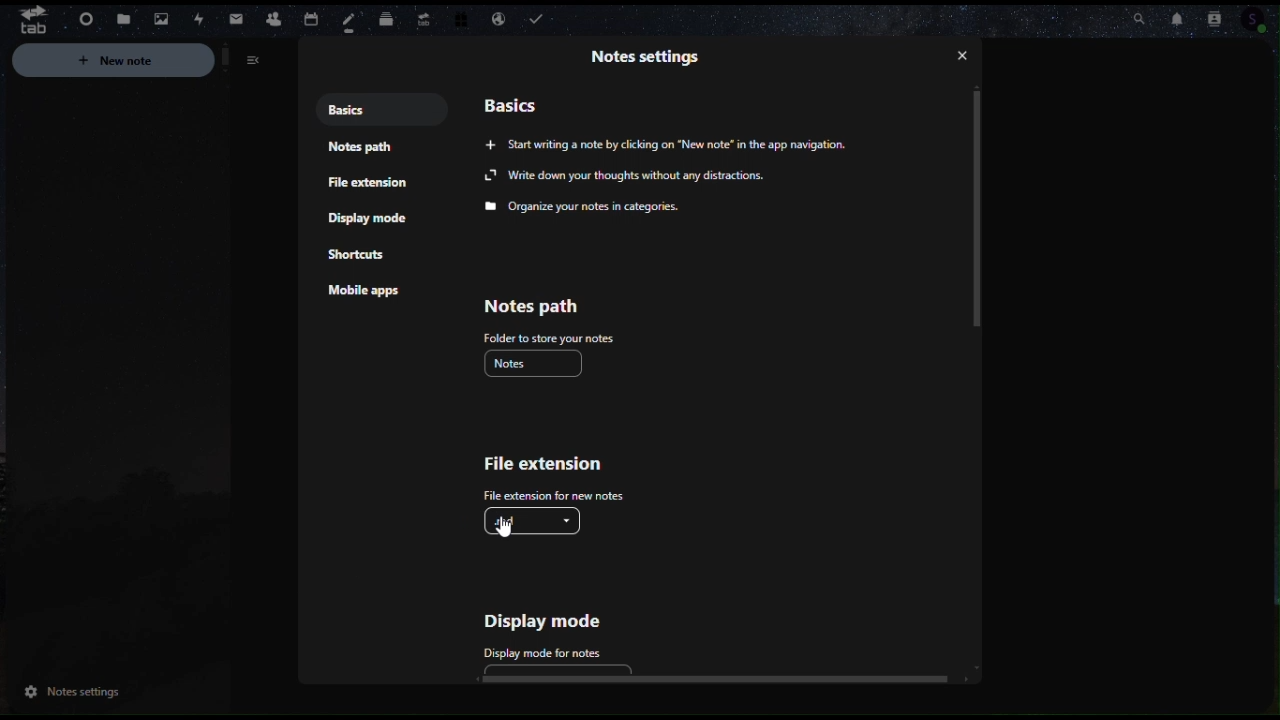 The height and width of the screenshot is (720, 1280). What do you see at coordinates (351, 22) in the screenshot?
I see `notes` at bounding box center [351, 22].